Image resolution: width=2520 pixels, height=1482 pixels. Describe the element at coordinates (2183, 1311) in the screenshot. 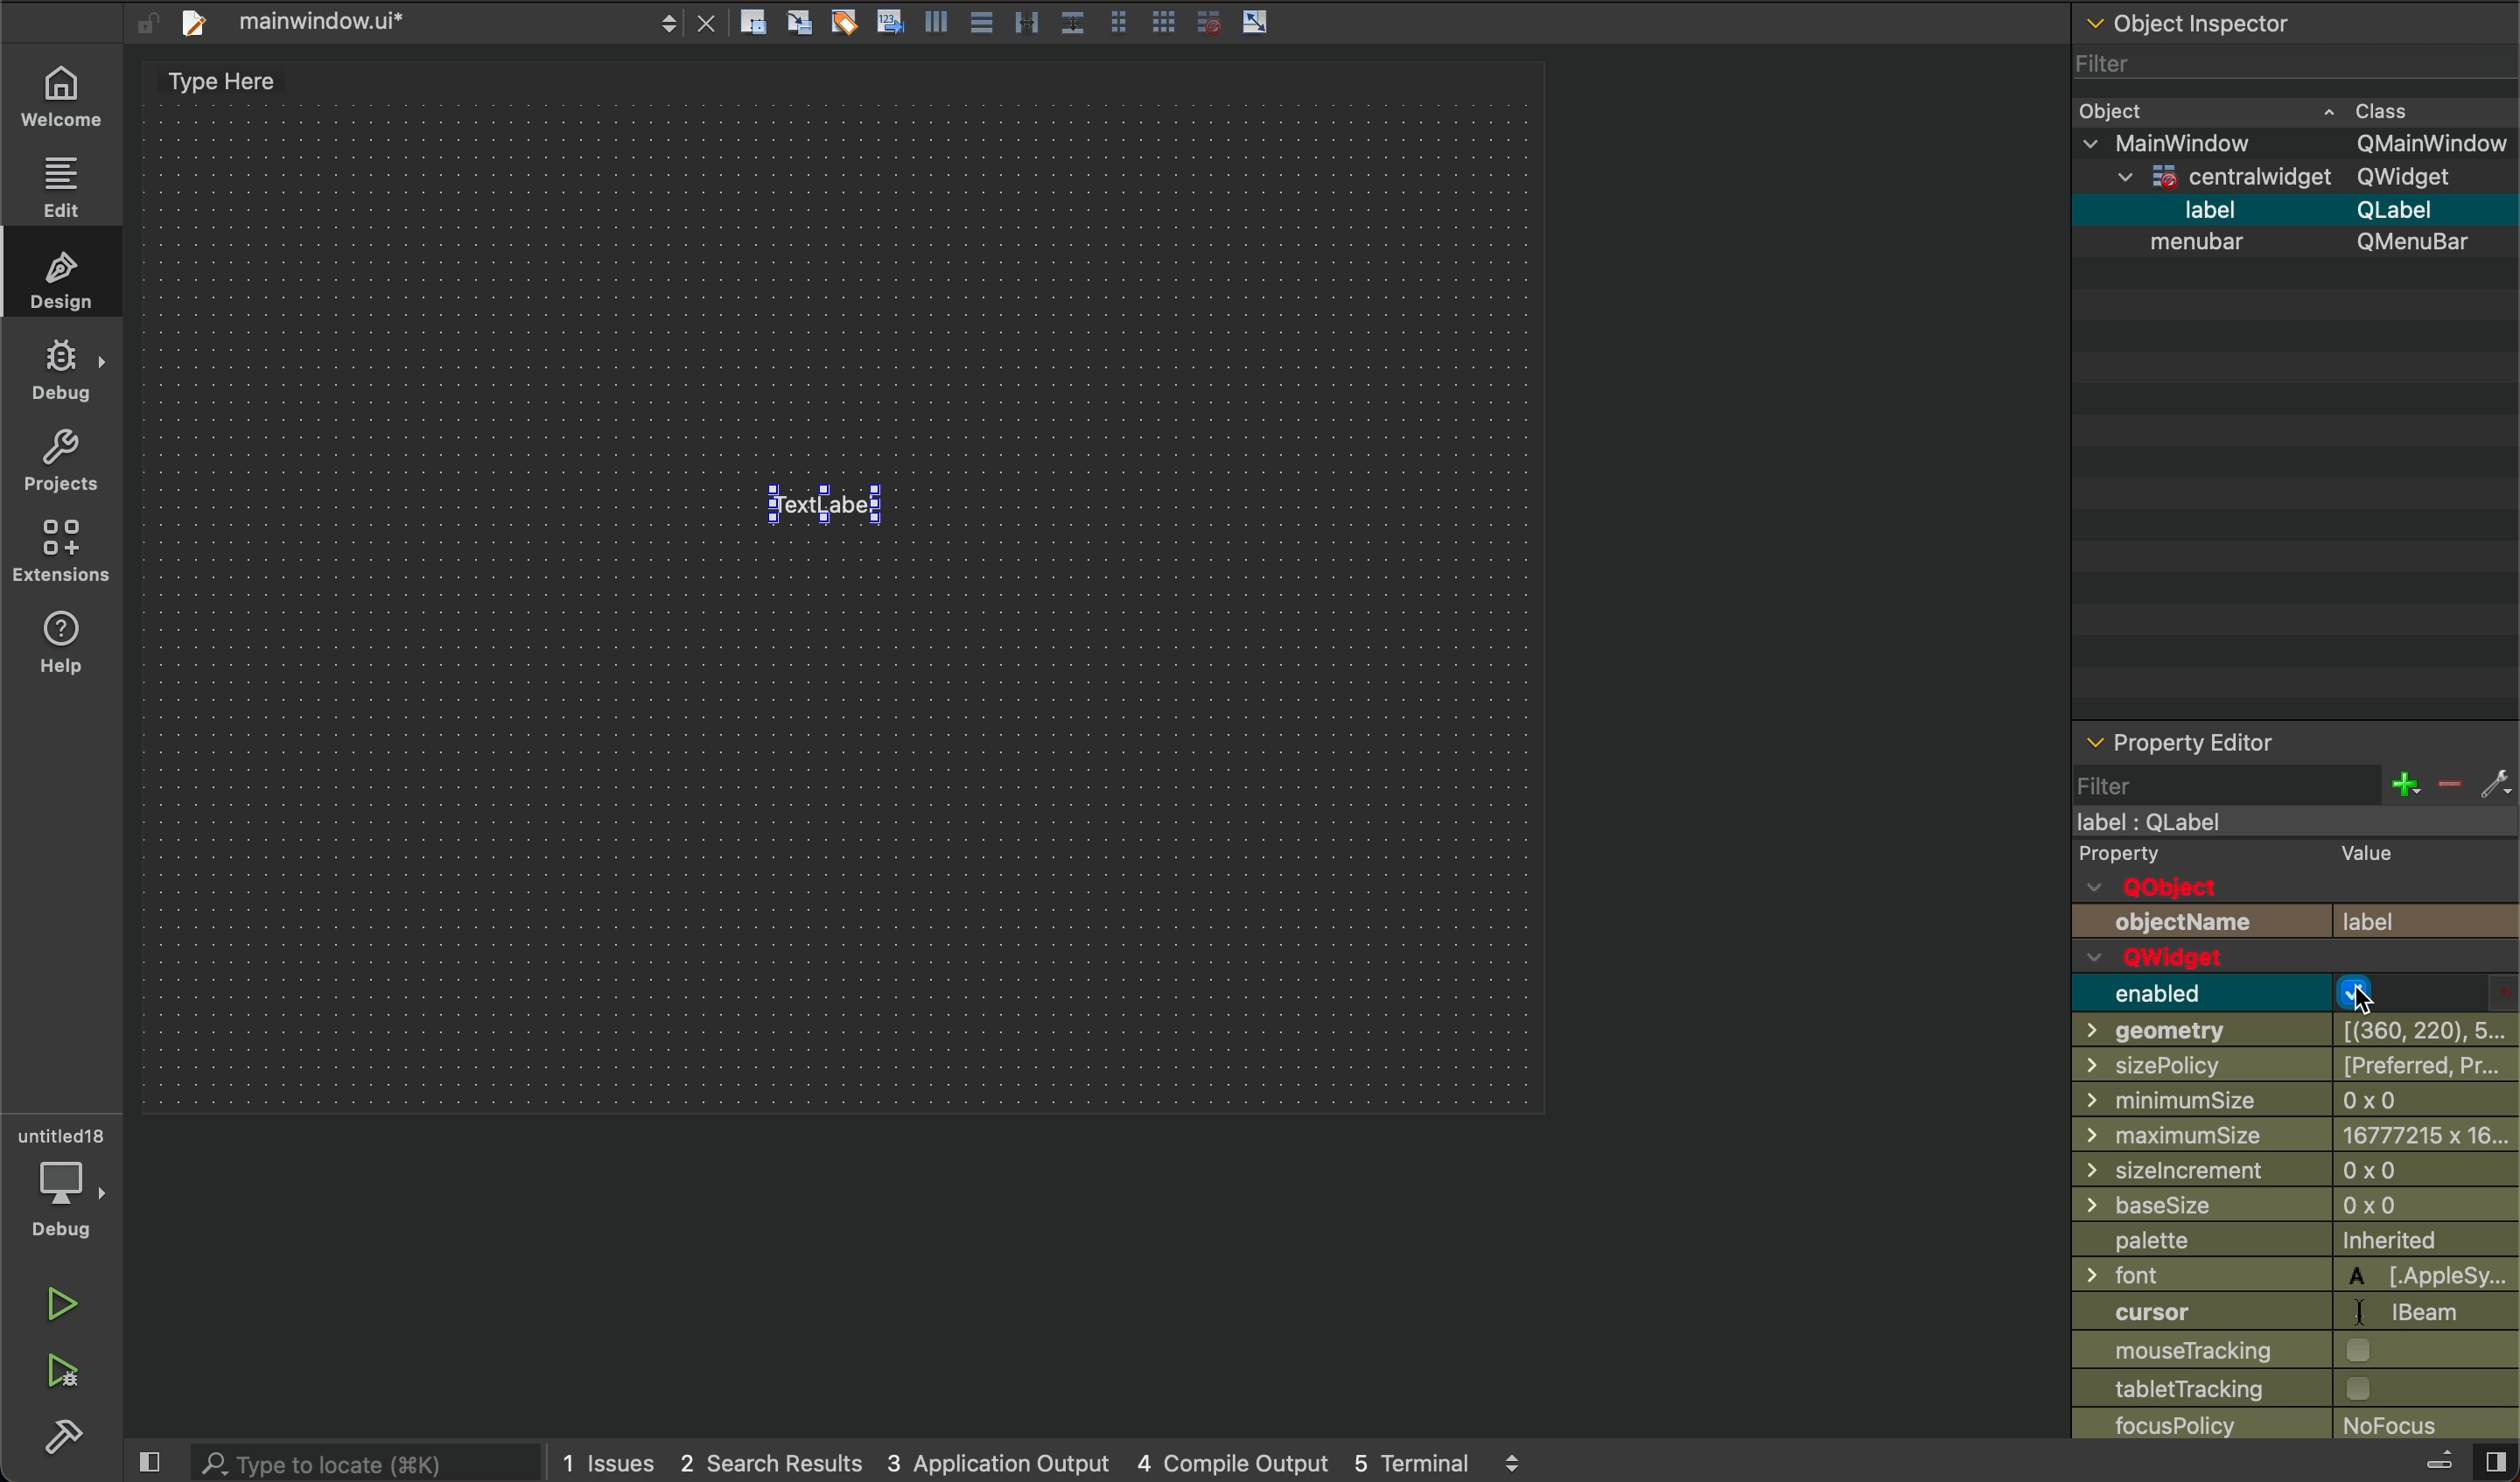

I see `curosor` at that location.